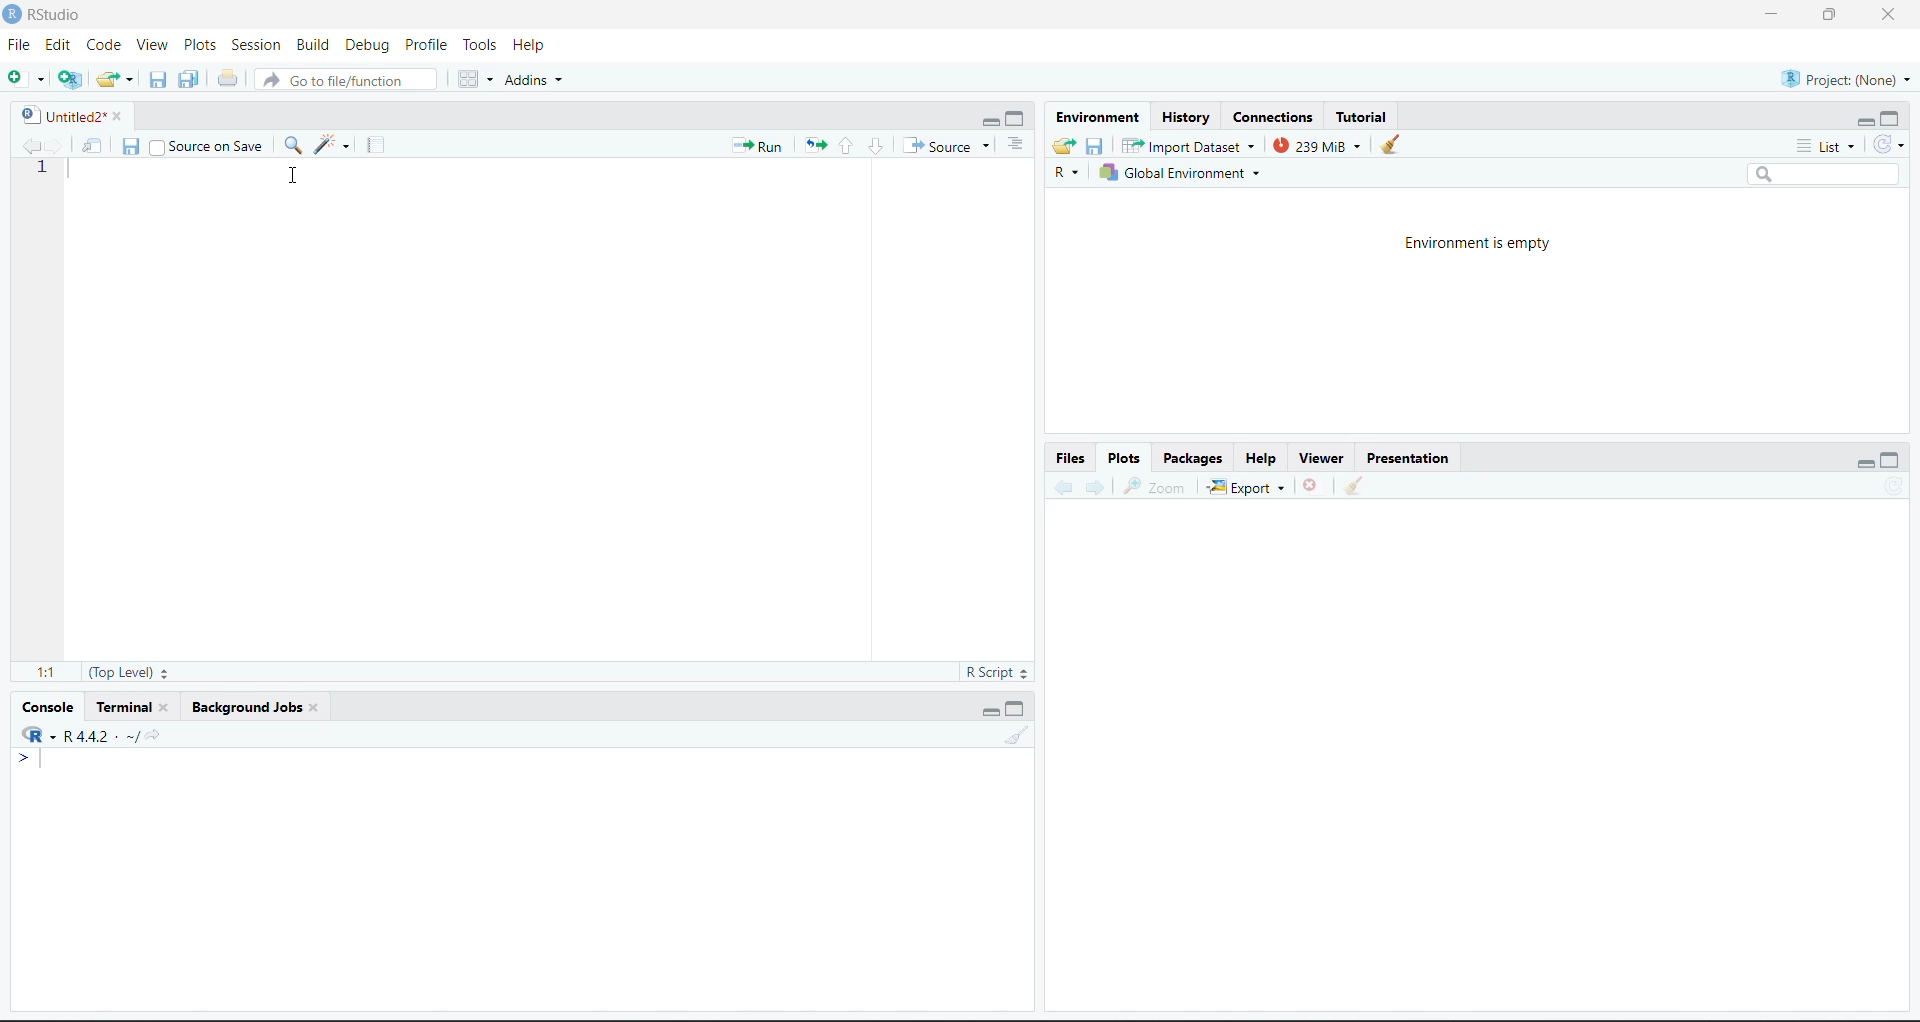 The image size is (1920, 1022). Describe the element at coordinates (57, 143) in the screenshot. I see `Go forward to the next source location (Ctrl + F10)` at that location.